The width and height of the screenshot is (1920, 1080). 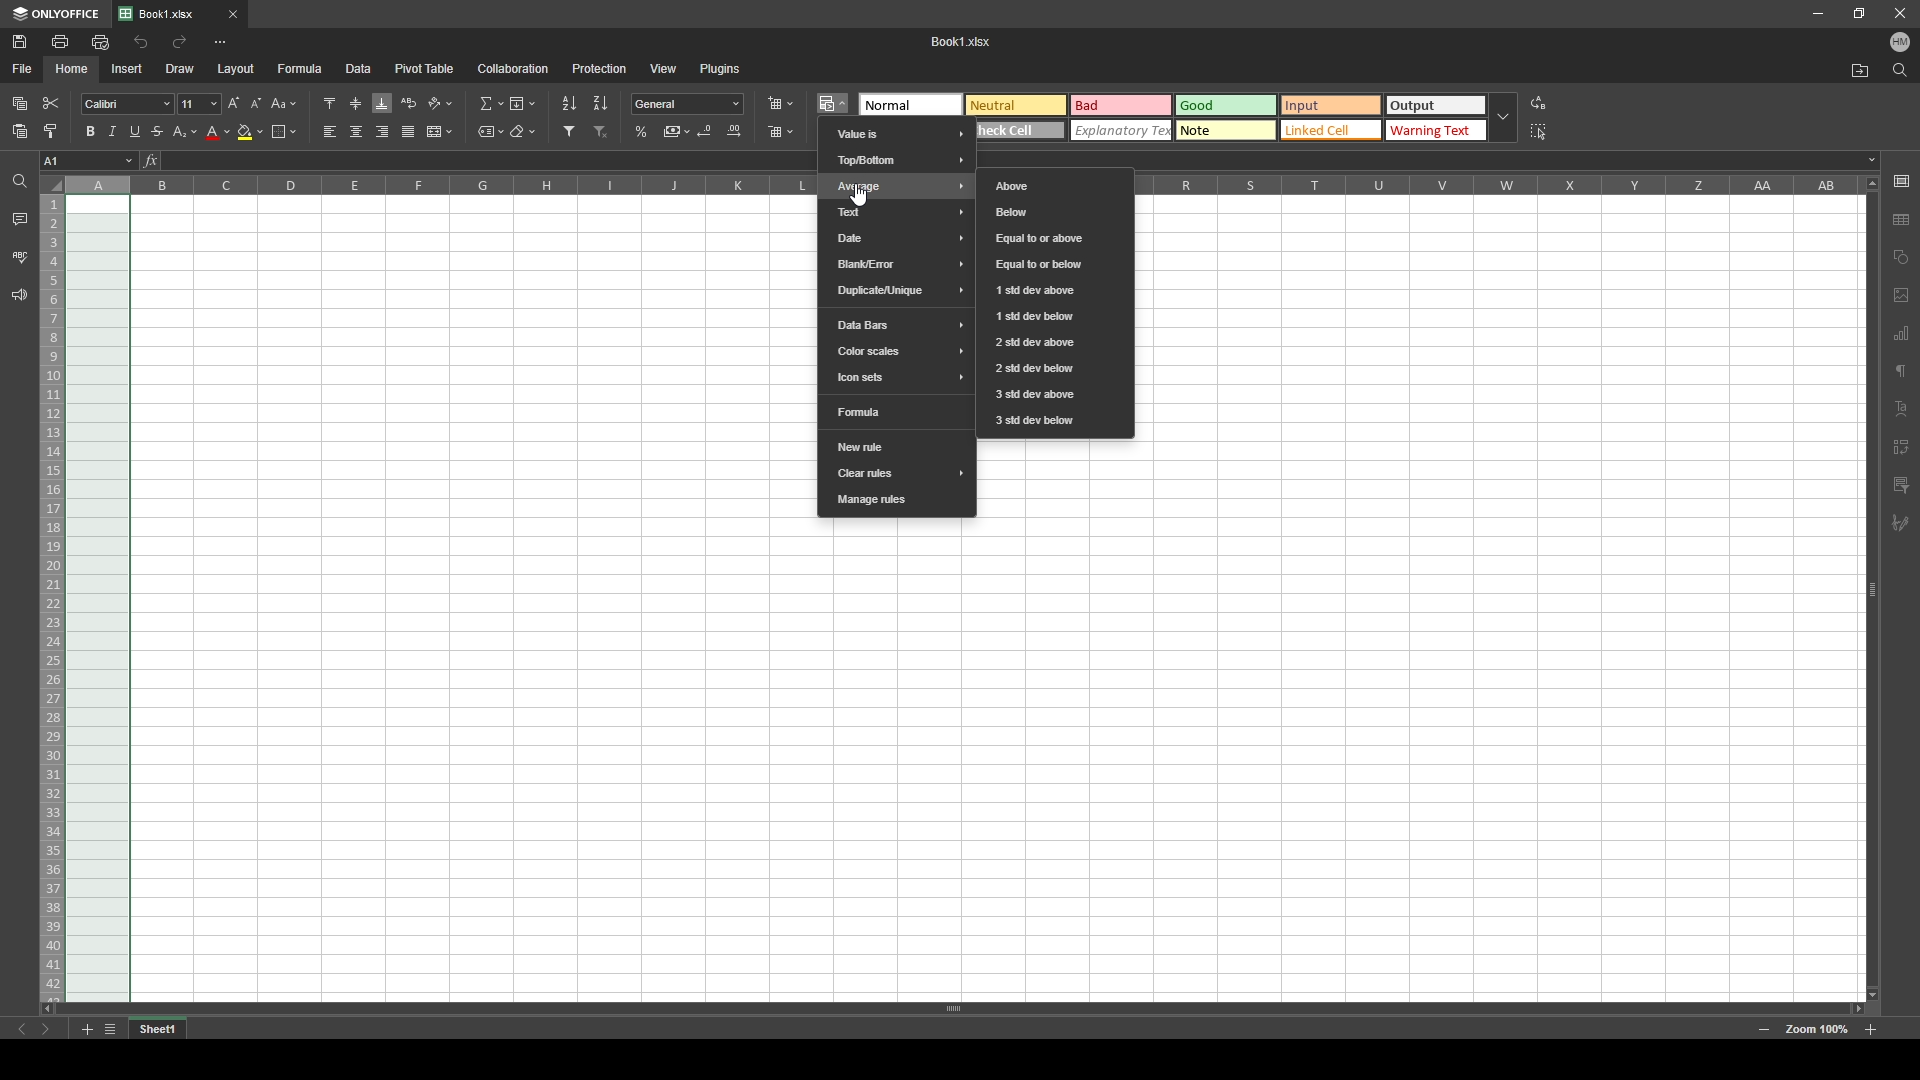 What do you see at coordinates (473, 598) in the screenshot?
I see `cells` at bounding box center [473, 598].